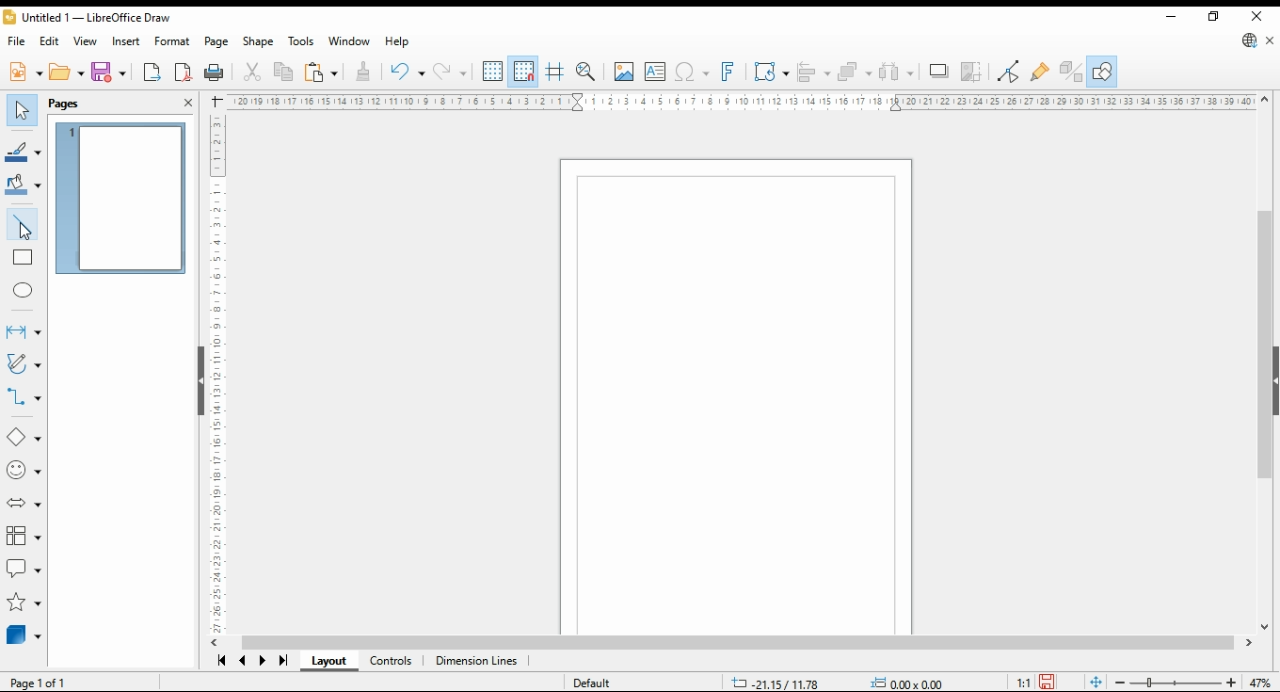 The width and height of the screenshot is (1280, 692). What do you see at coordinates (1176, 683) in the screenshot?
I see `zoom slider` at bounding box center [1176, 683].